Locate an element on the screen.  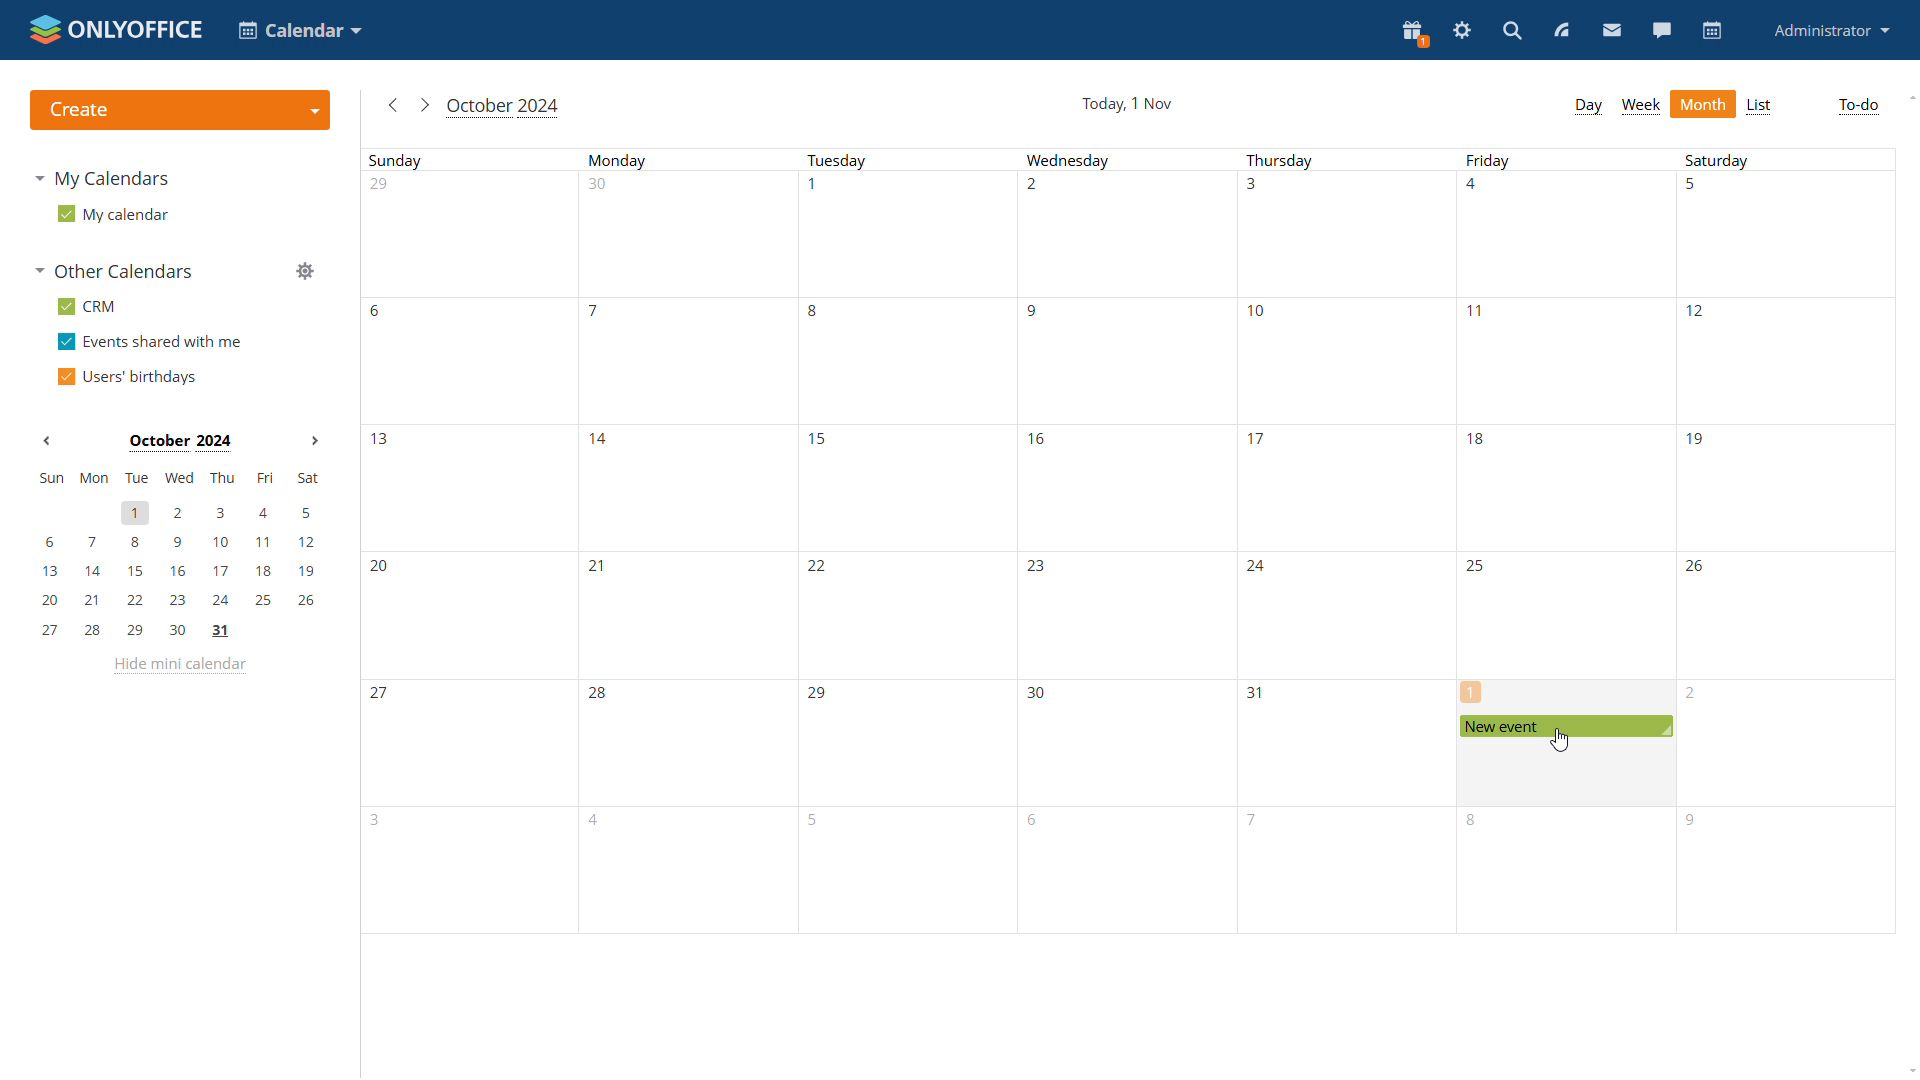
go to next month is located at coordinates (424, 106).